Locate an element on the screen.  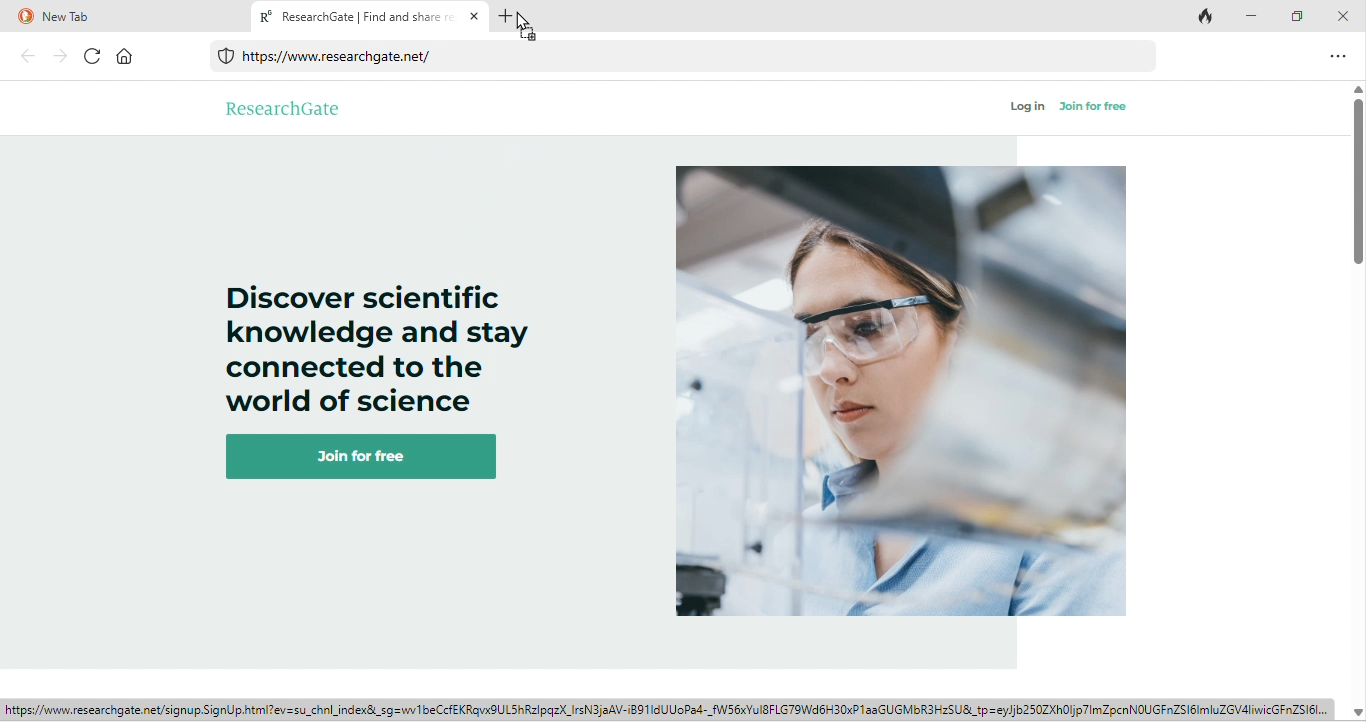
Scroll up is located at coordinates (1357, 90).